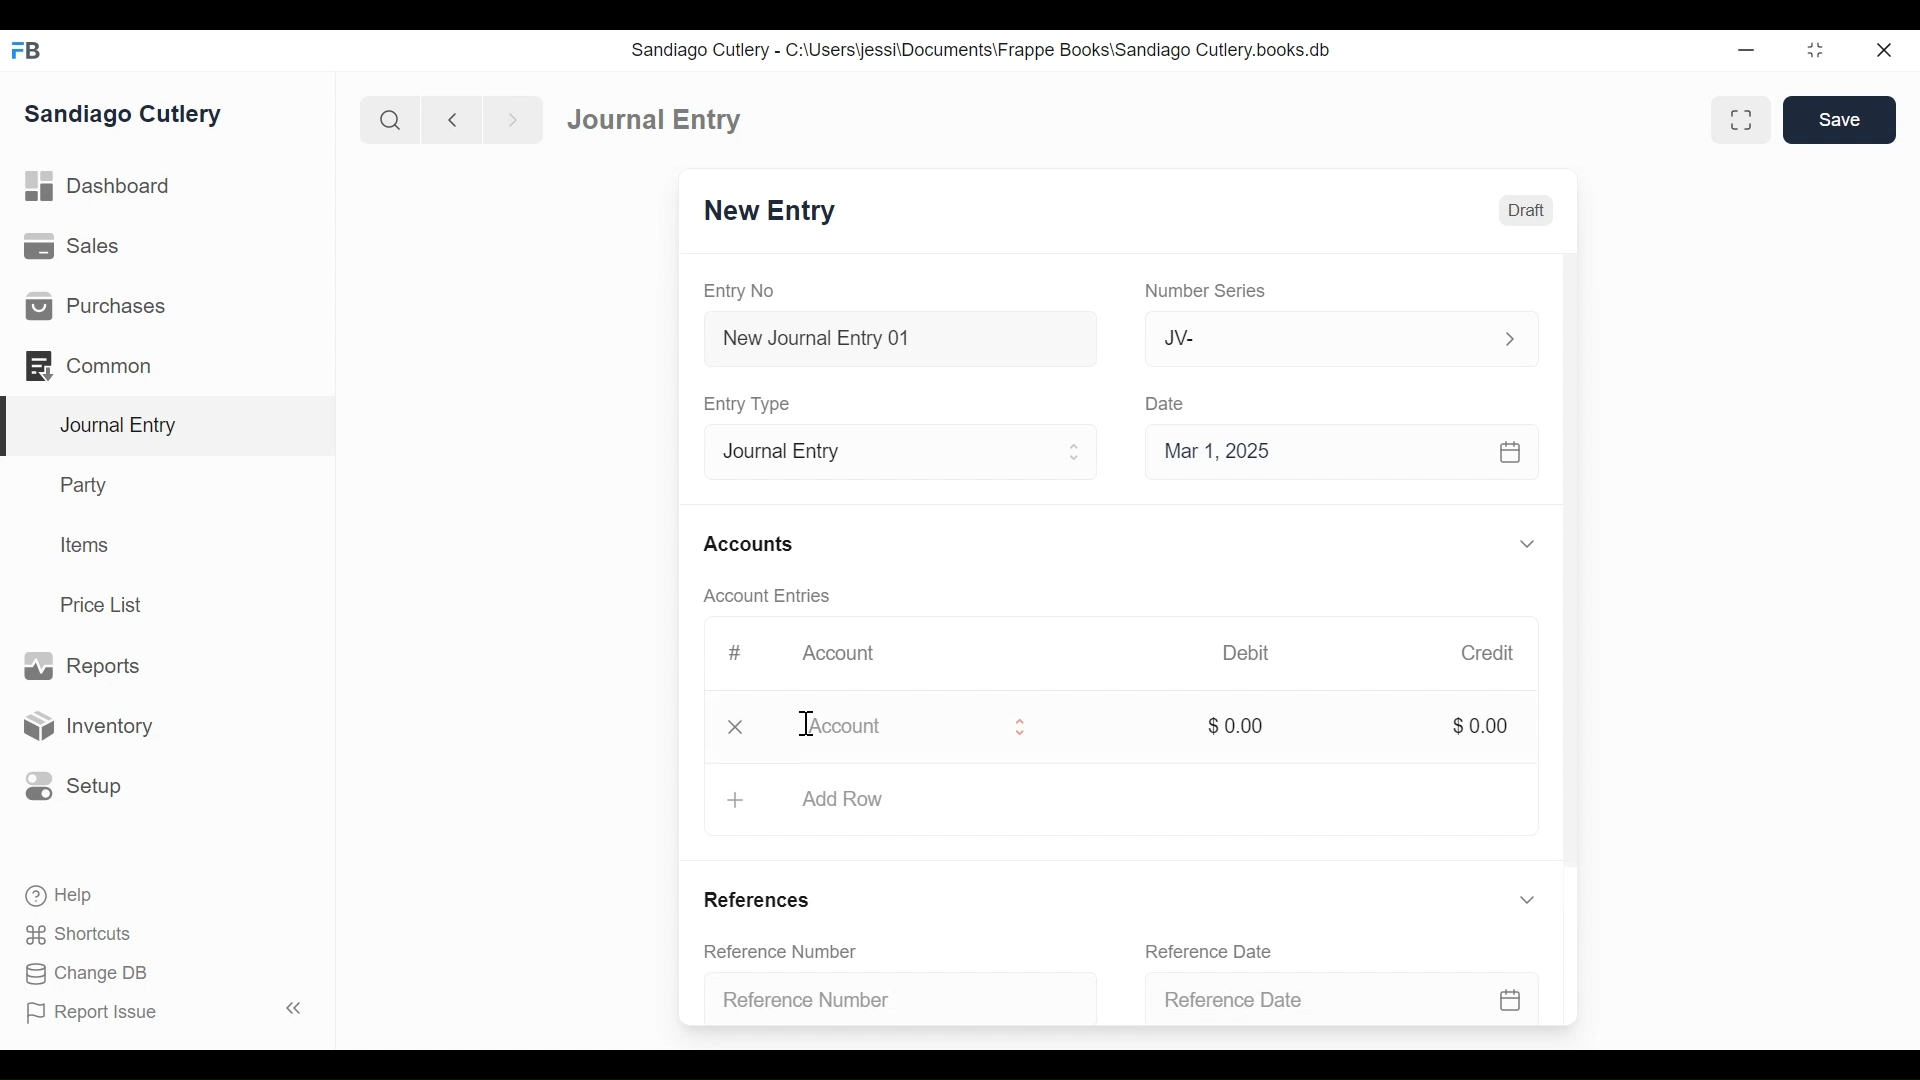 The height and width of the screenshot is (1080, 1920). What do you see at coordinates (1202, 291) in the screenshot?
I see `Number Series` at bounding box center [1202, 291].